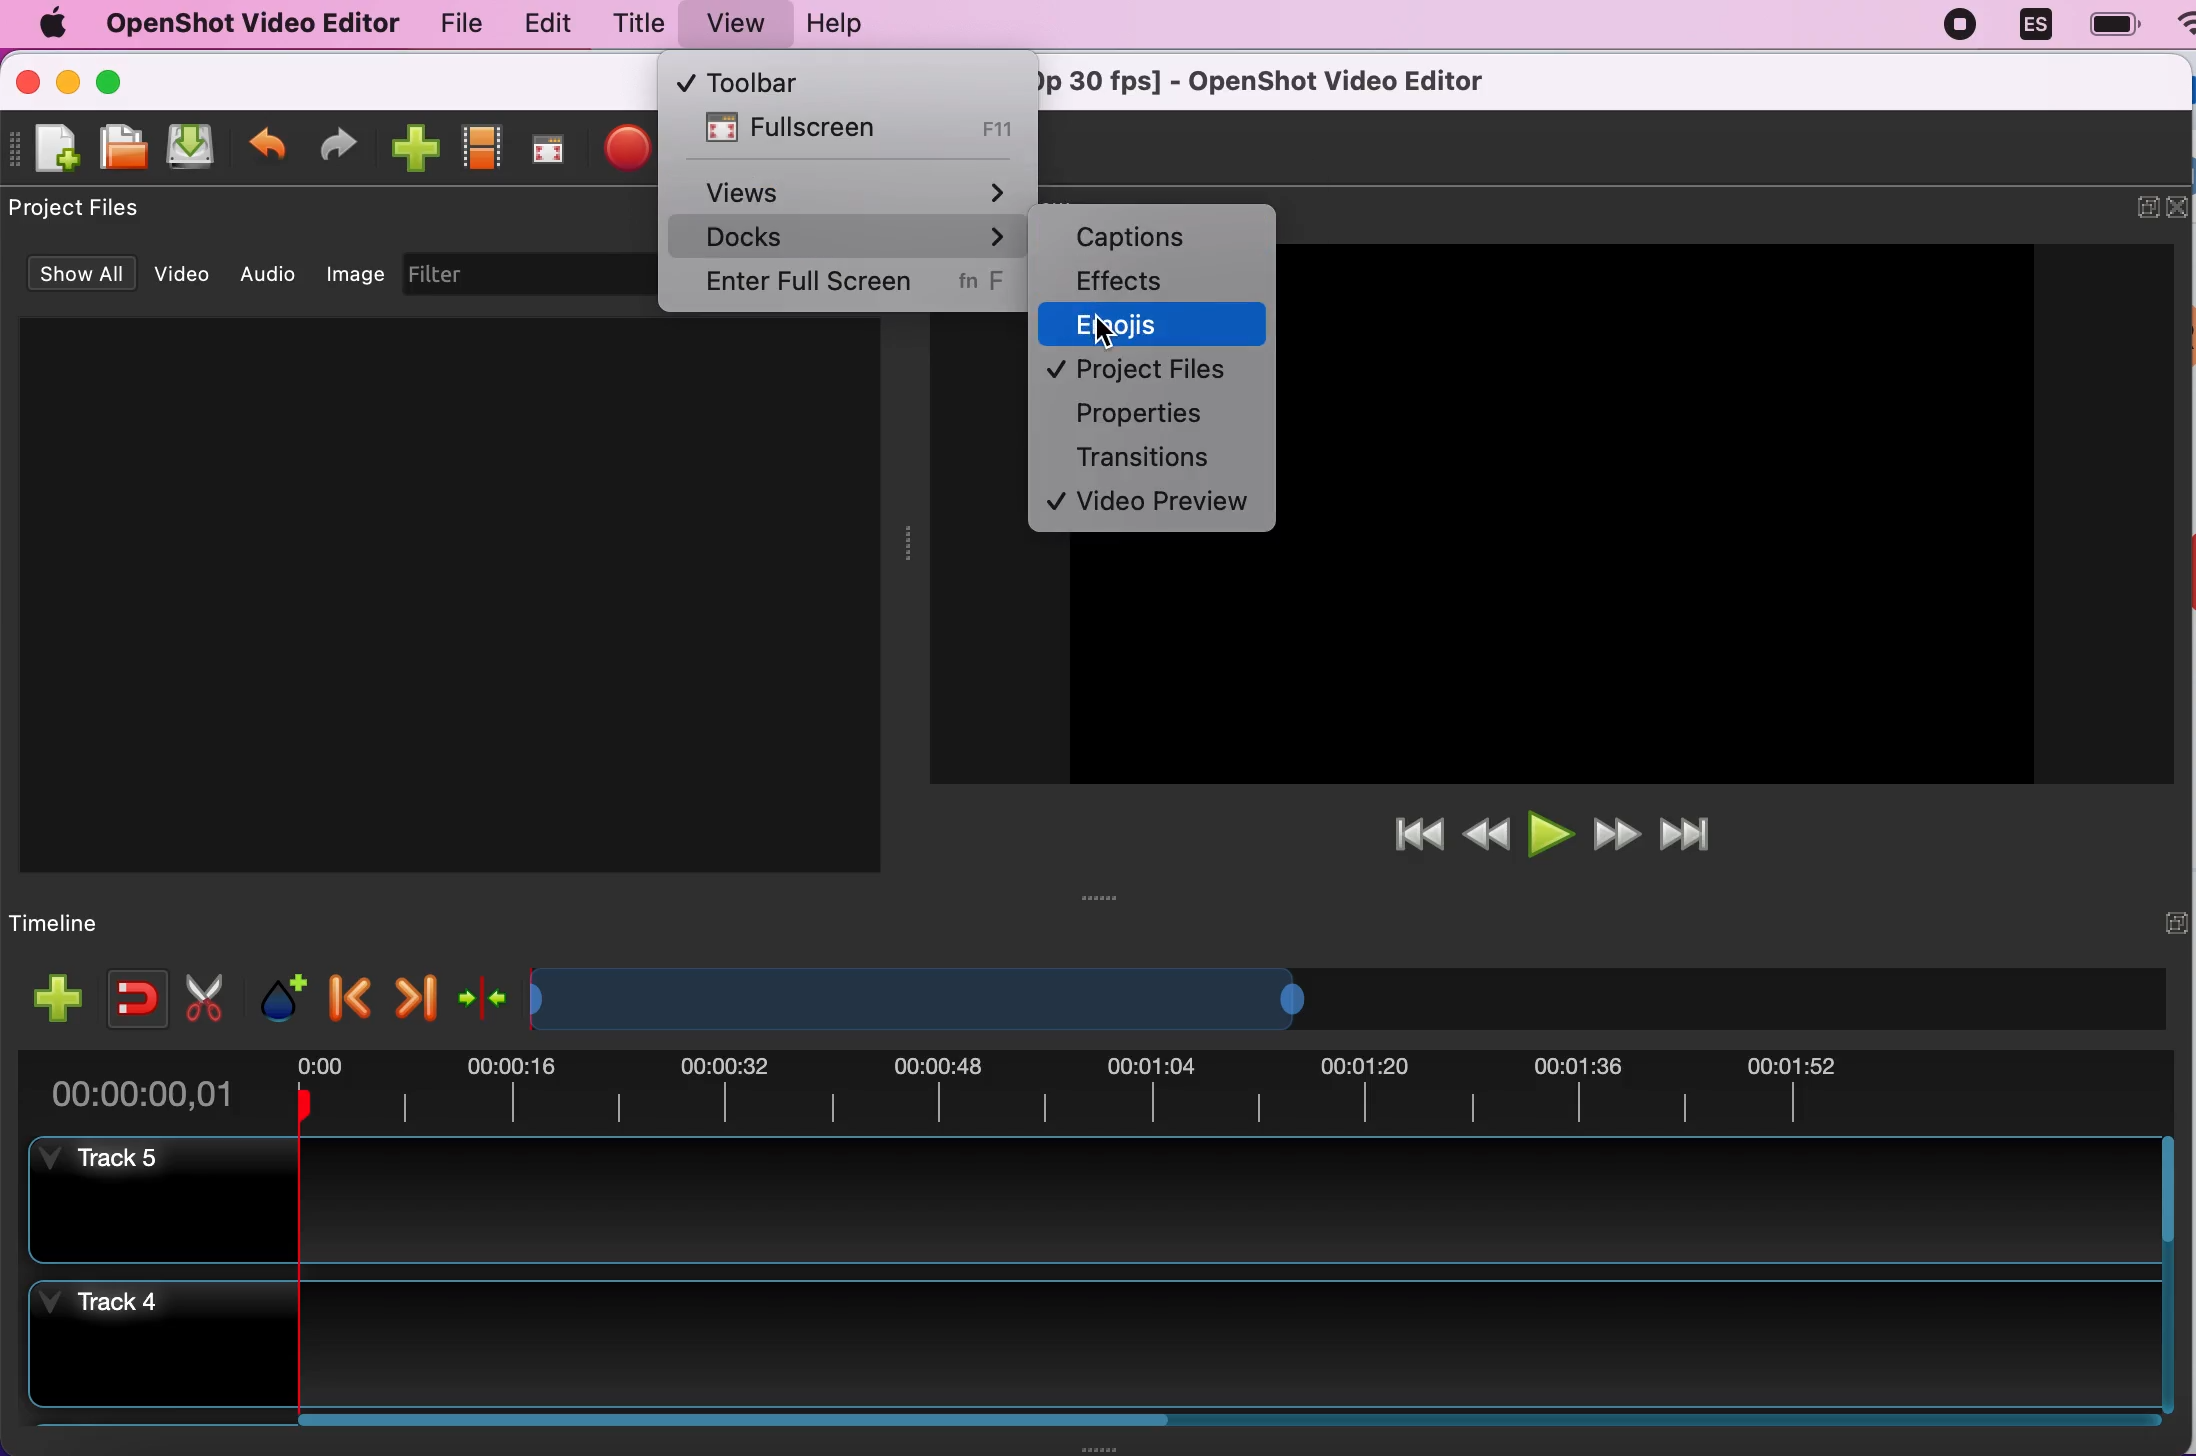 Image resolution: width=2196 pixels, height=1456 pixels. Describe the element at coordinates (1091, 1344) in the screenshot. I see `track 4` at that location.